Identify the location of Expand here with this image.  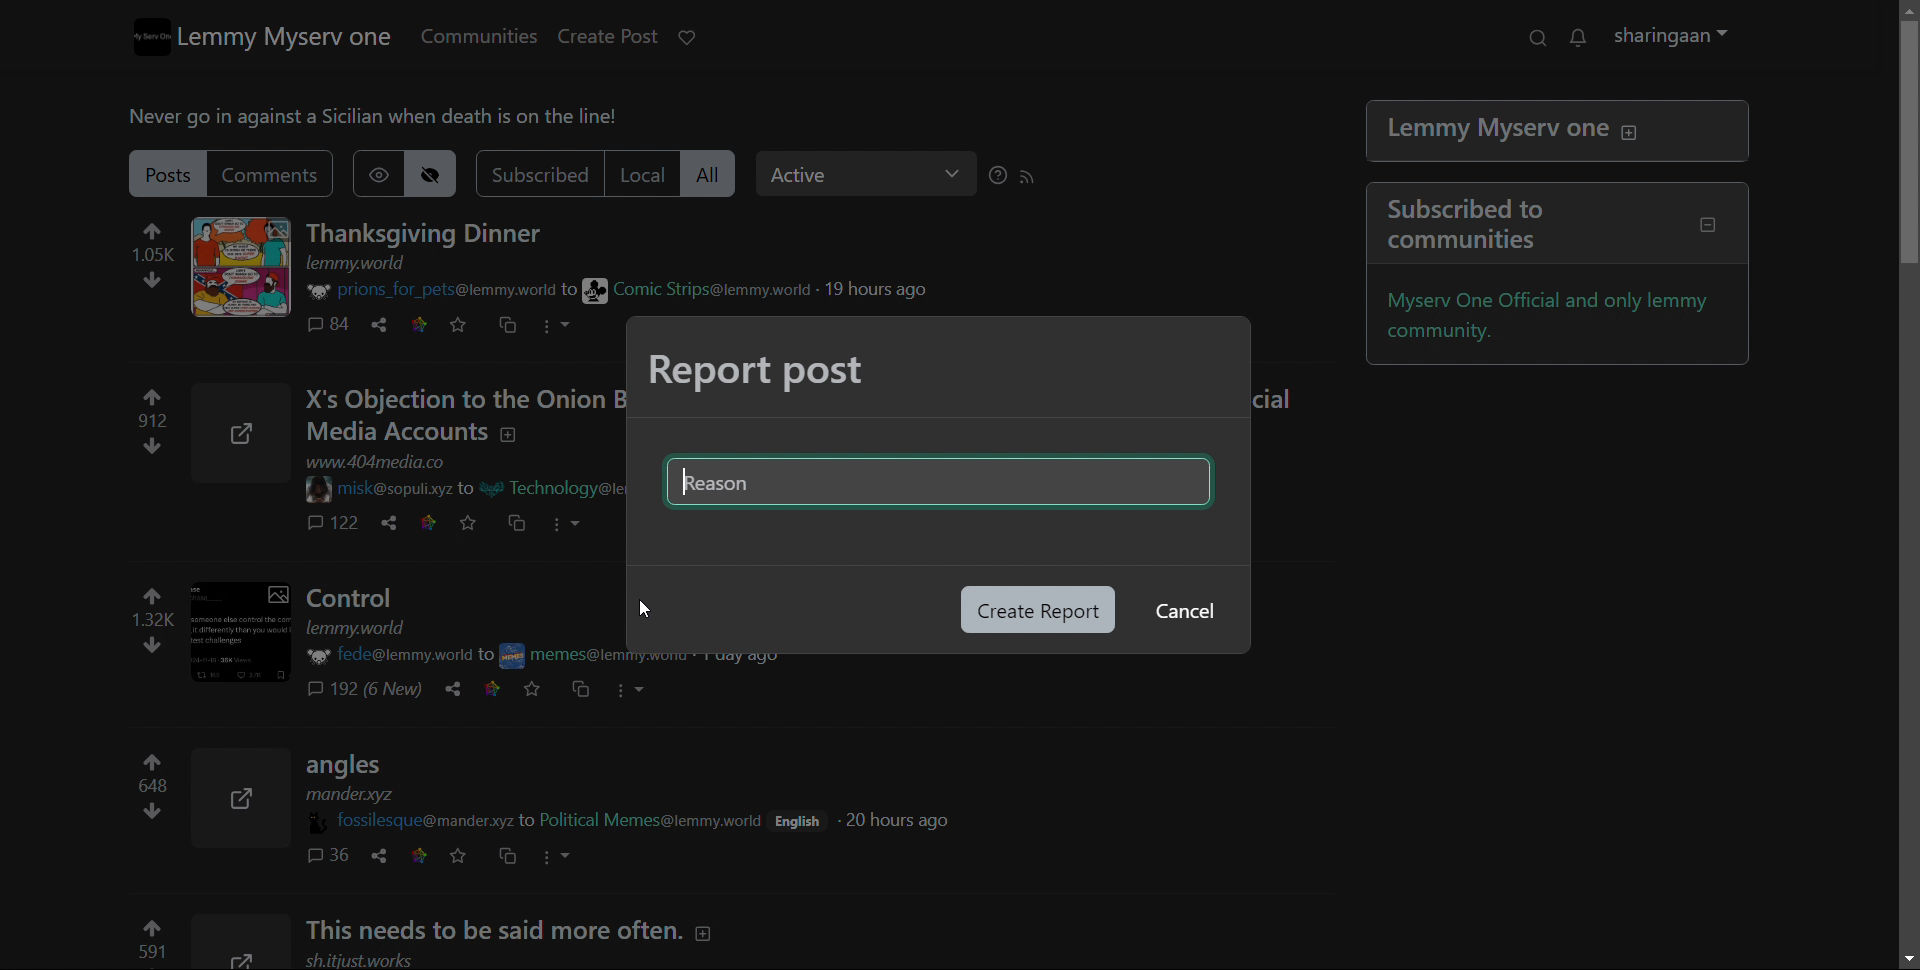
(243, 943).